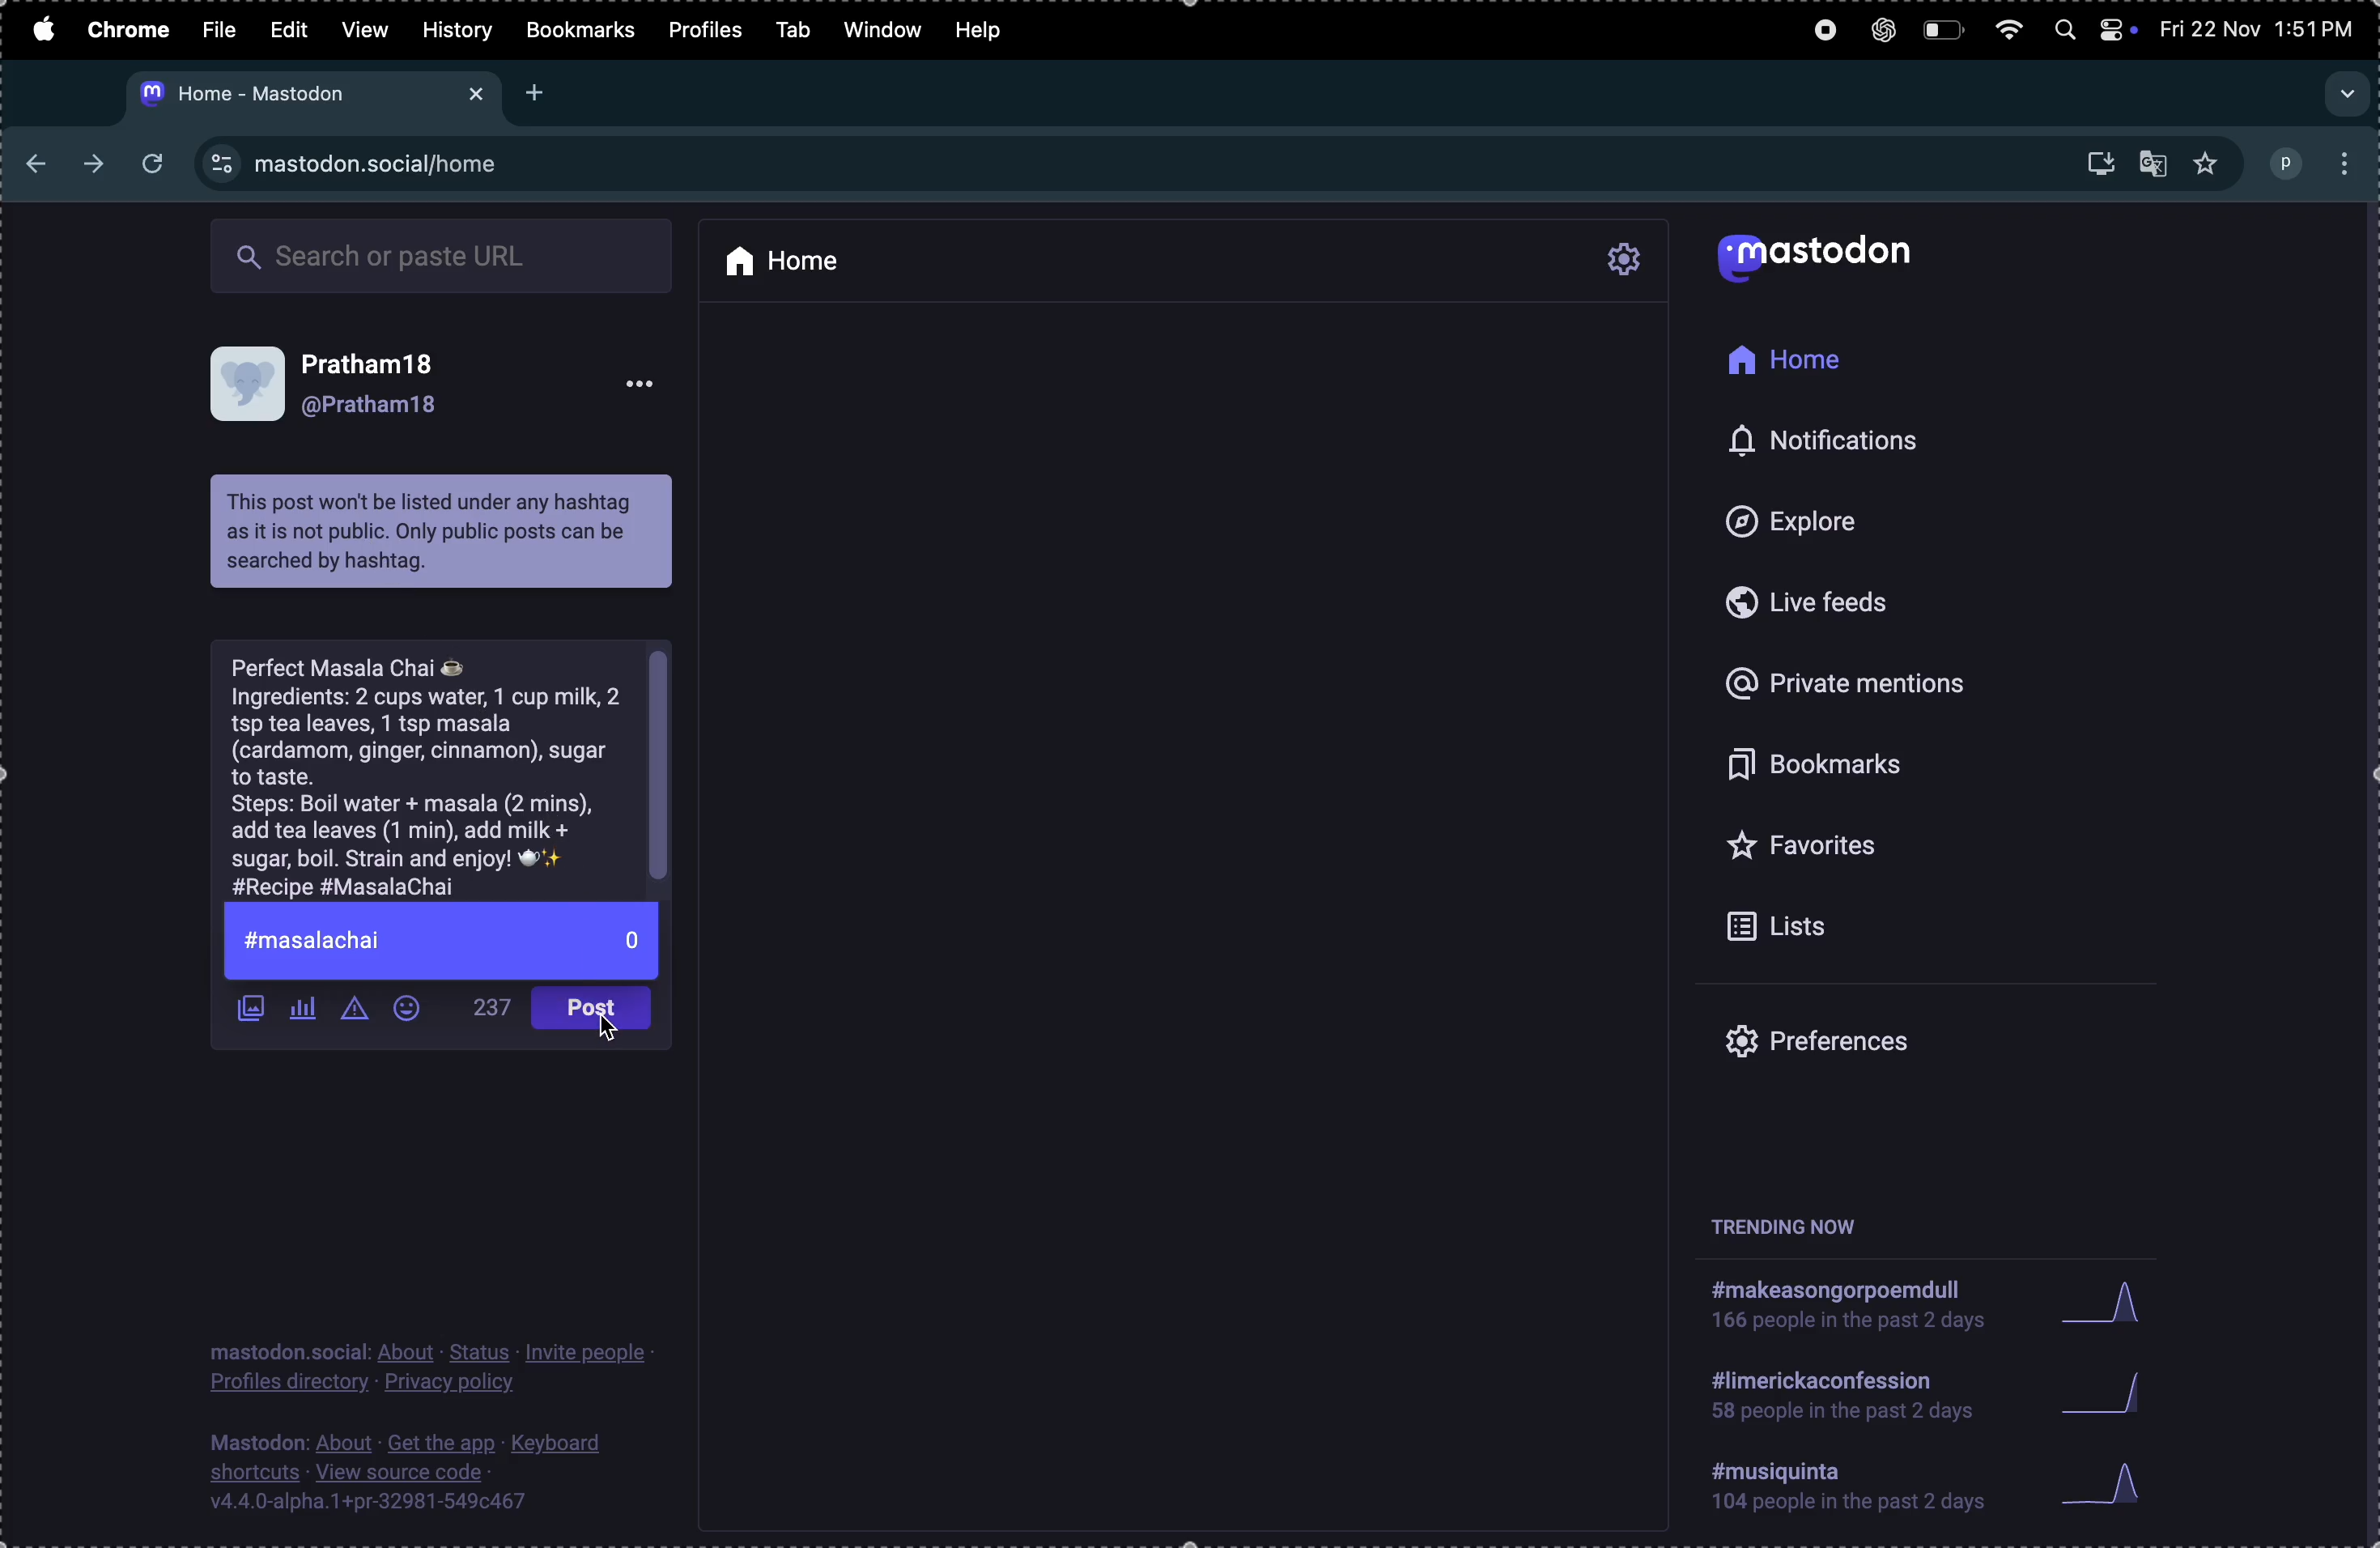 The image size is (2380, 1548). What do you see at coordinates (1879, 30) in the screenshot?
I see `chatgpt` at bounding box center [1879, 30].